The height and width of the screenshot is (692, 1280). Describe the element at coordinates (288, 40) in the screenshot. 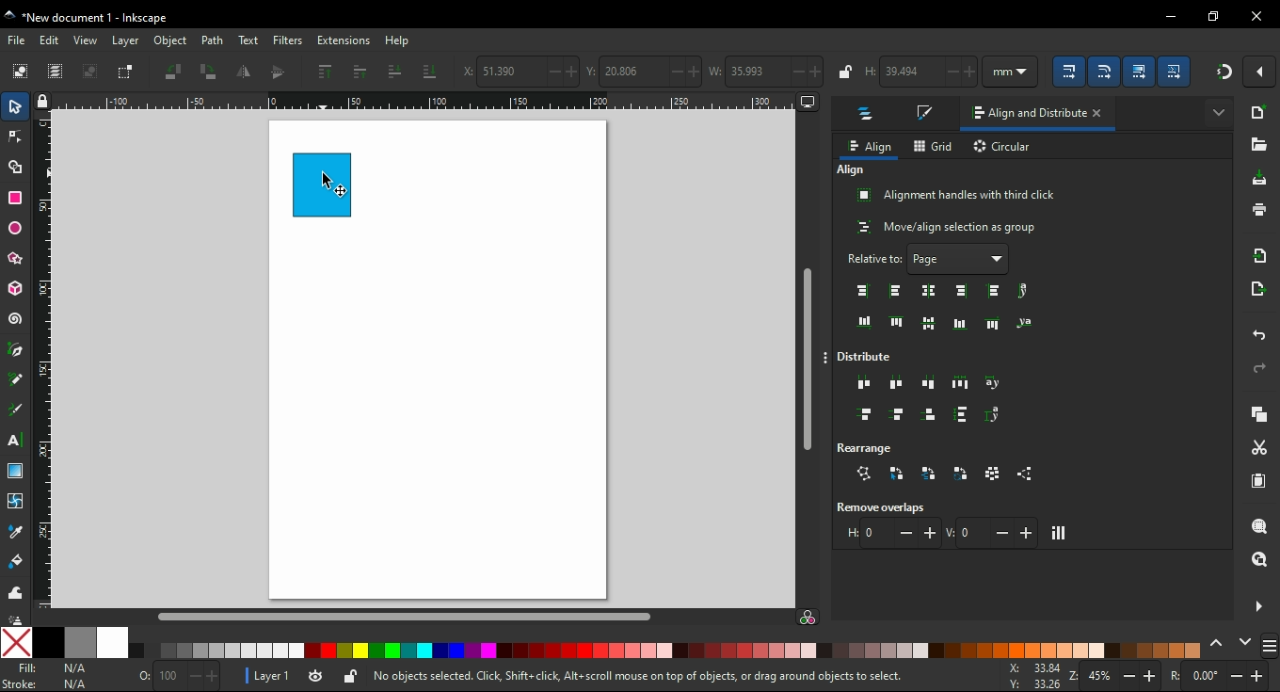

I see `filters` at that location.